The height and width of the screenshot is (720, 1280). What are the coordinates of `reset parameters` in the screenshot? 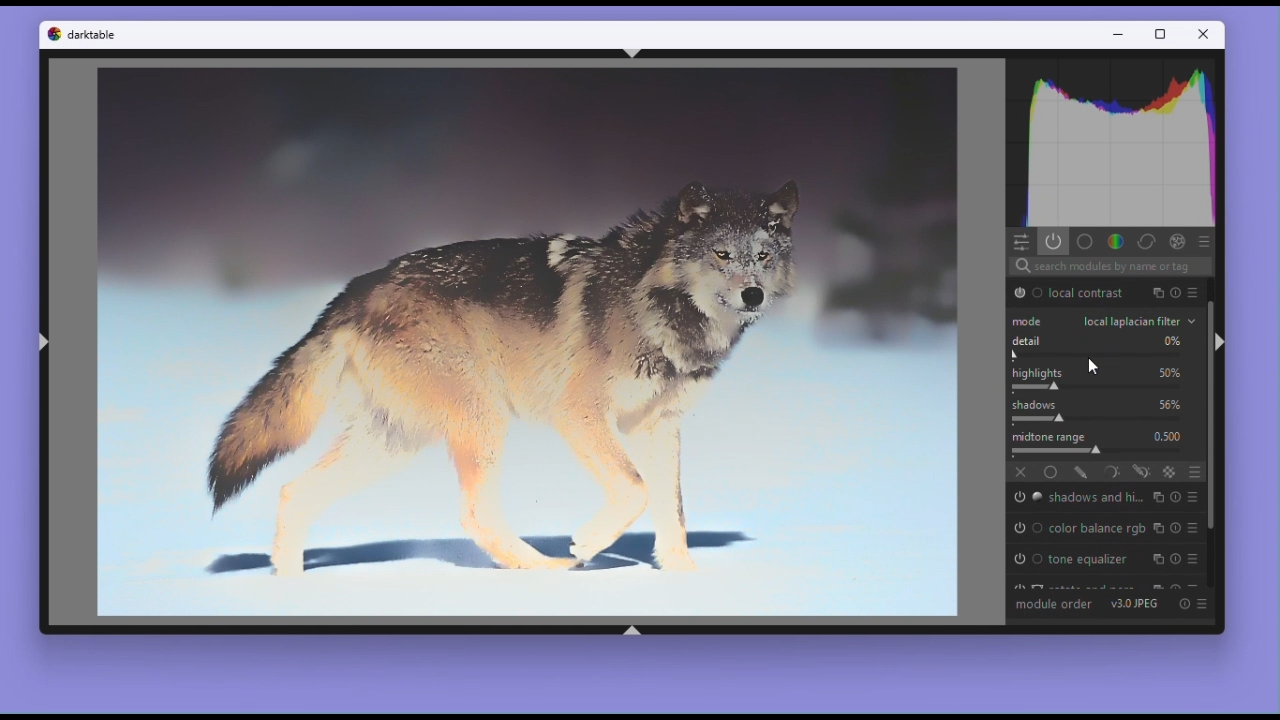 It's located at (1174, 561).